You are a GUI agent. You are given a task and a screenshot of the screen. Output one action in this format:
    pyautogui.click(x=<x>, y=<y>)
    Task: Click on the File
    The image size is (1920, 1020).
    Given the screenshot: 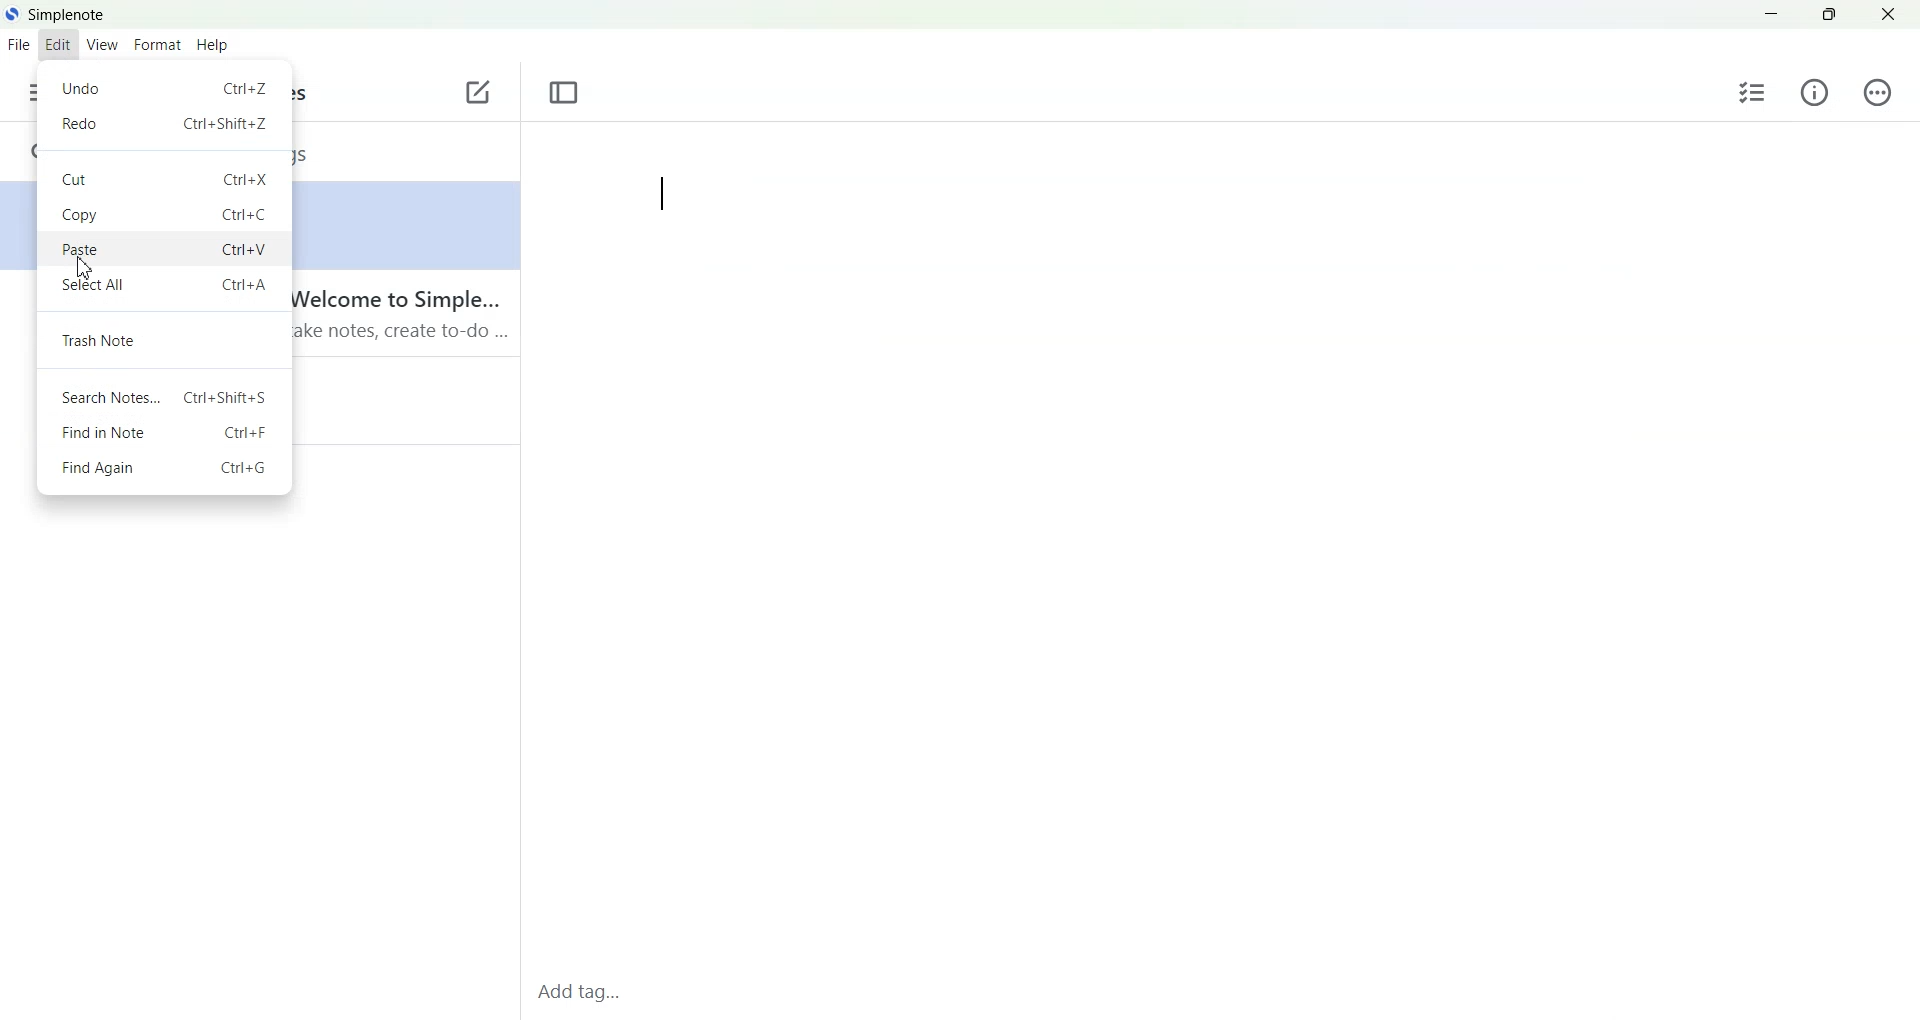 What is the action you would take?
    pyautogui.click(x=18, y=44)
    